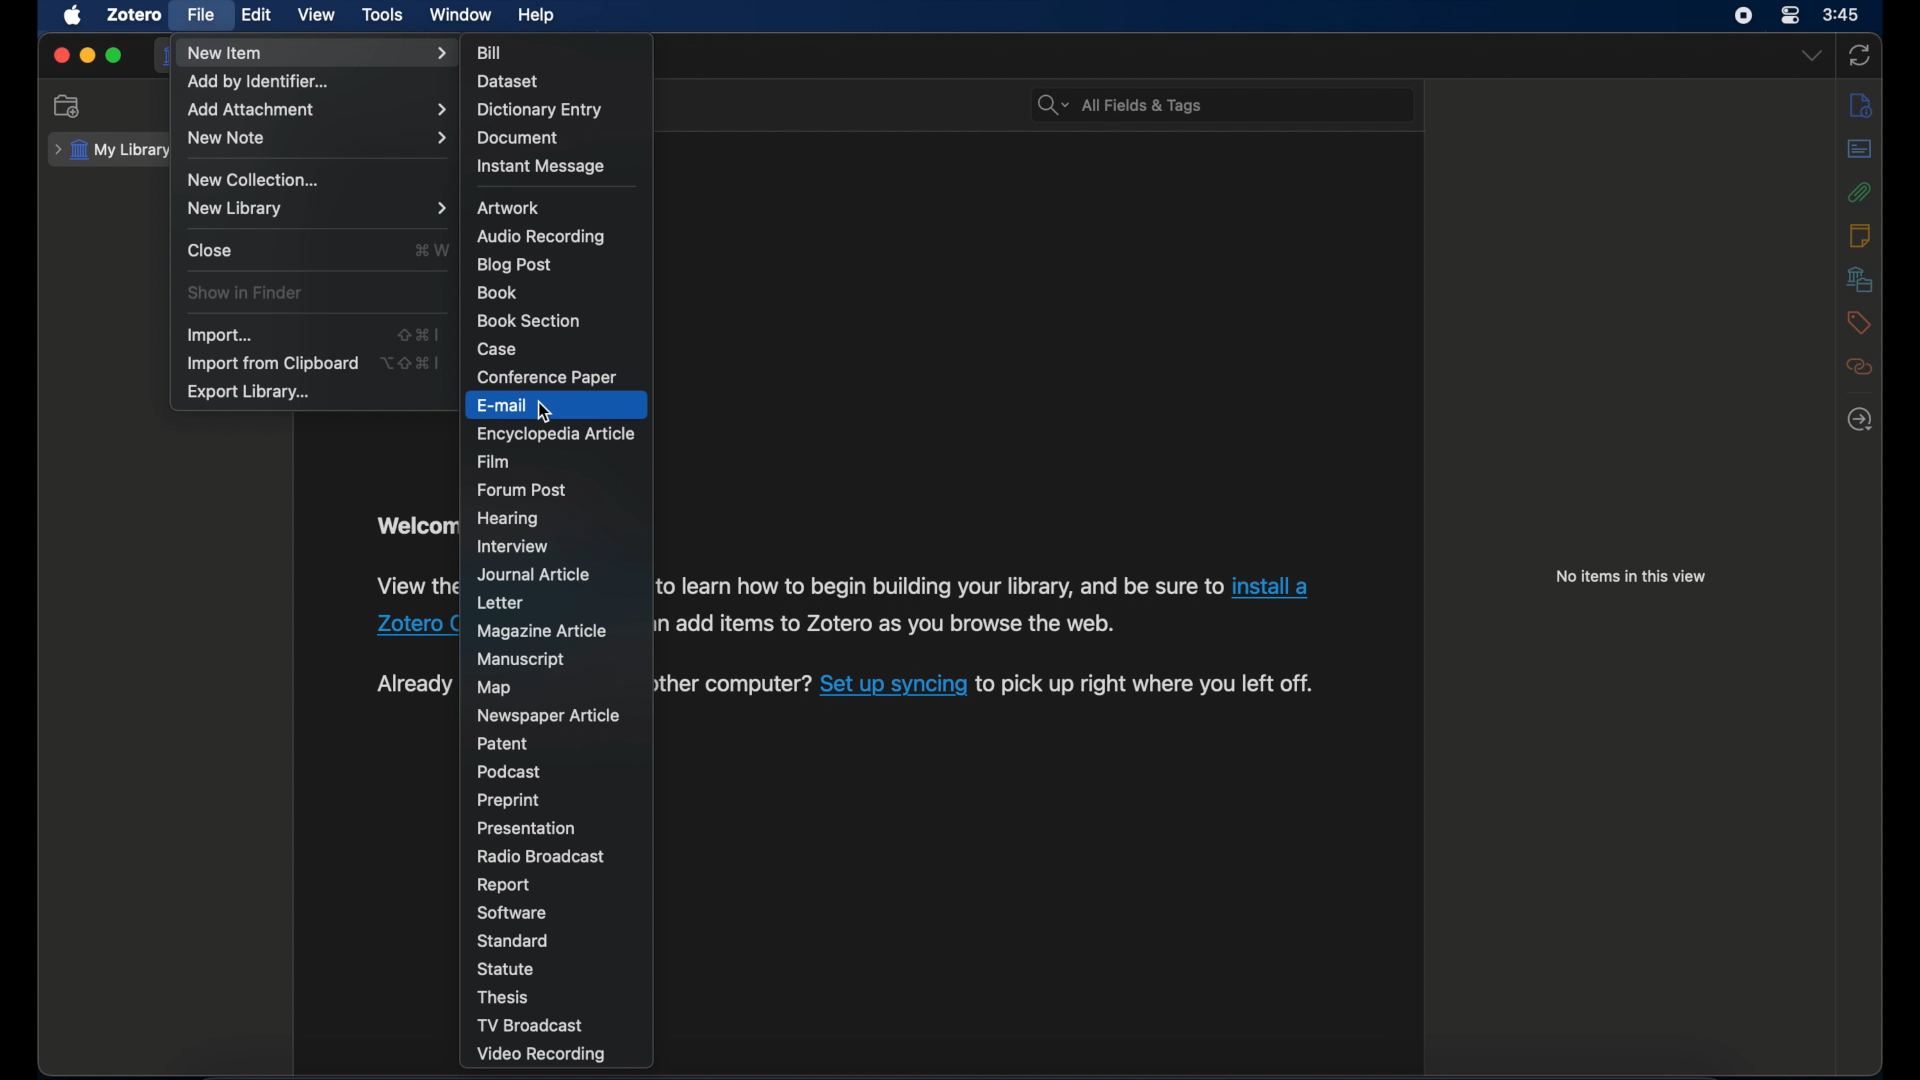 The height and width of the screenshot is (1080, 1920). Describe the element at coordinates (68, 106) in the screenshot. I see `new collection` at that location.